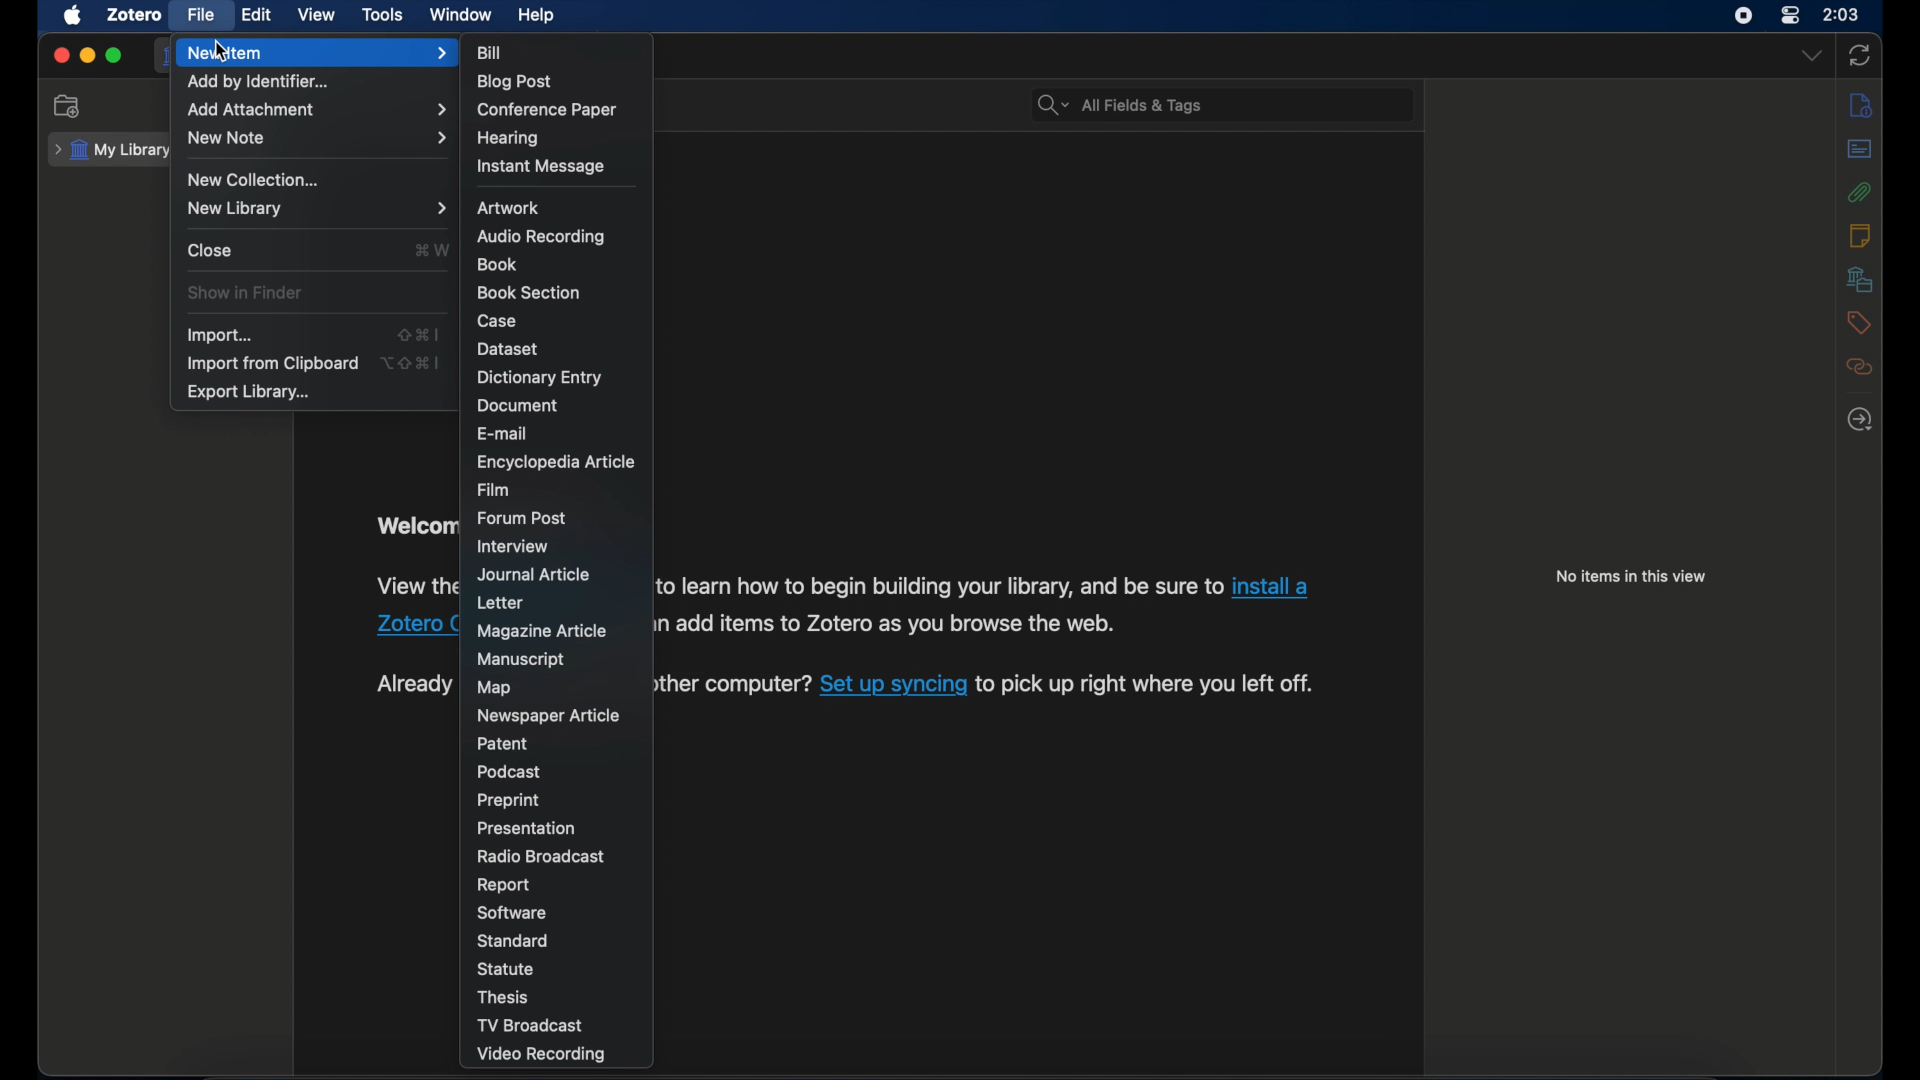 The image size is (1920, 1080). I want to click on text, so click(886, 622).